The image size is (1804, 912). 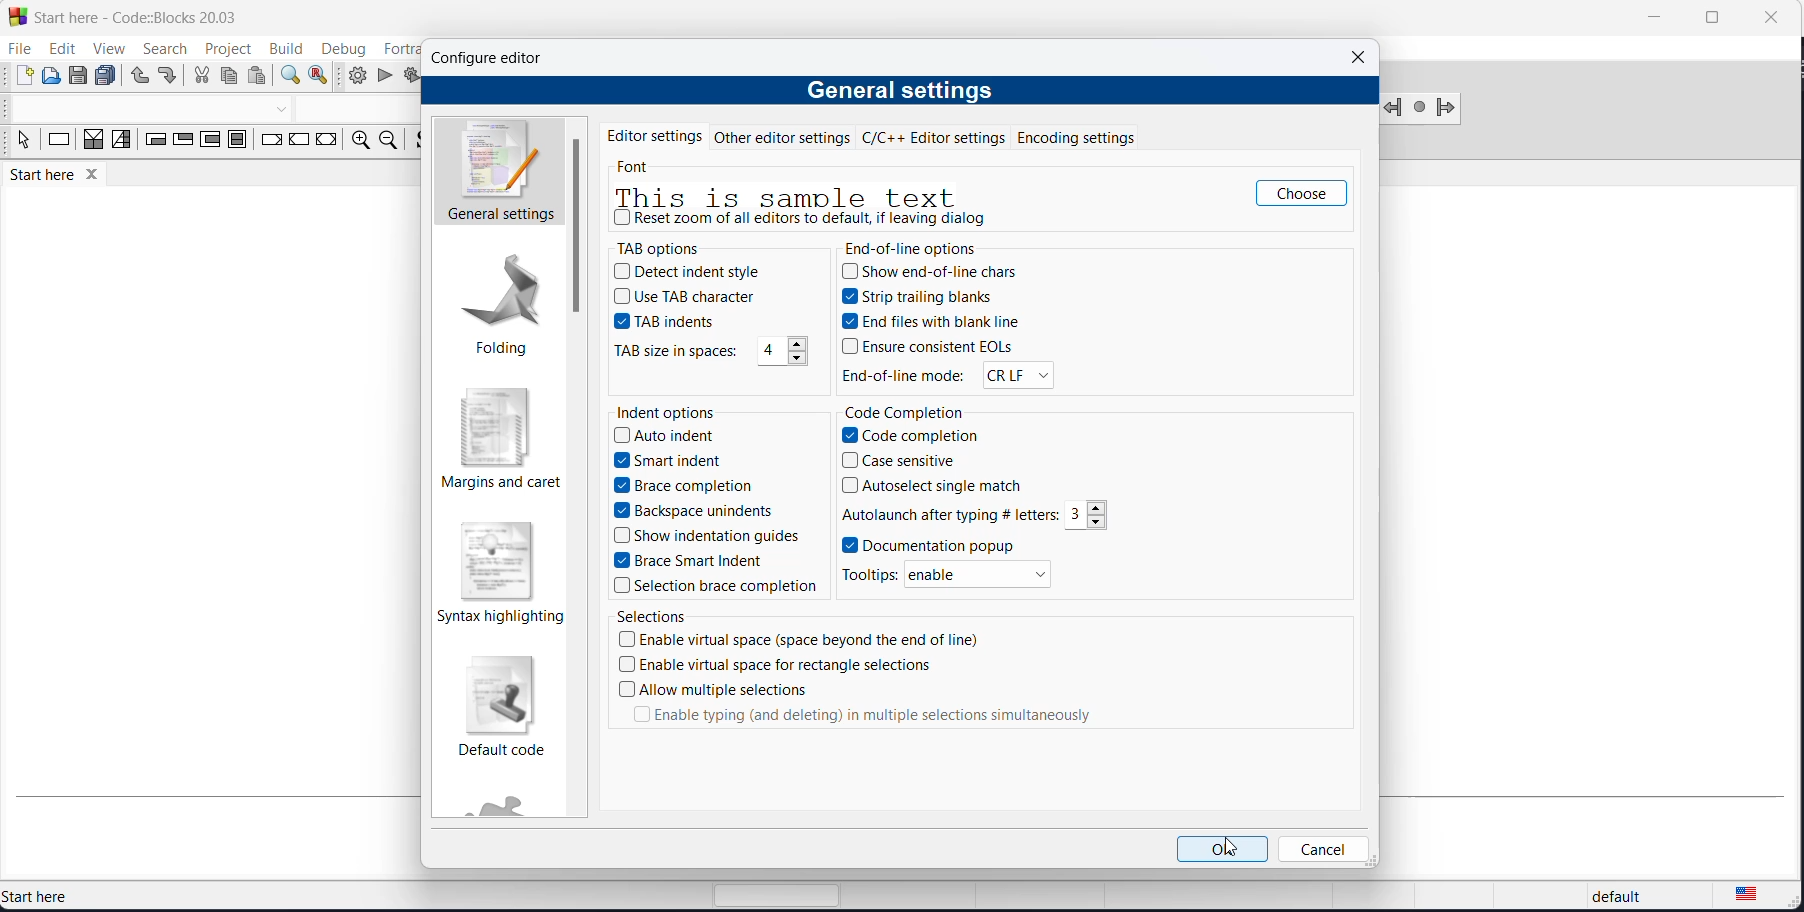 I want to click on choose, so click(x=1301, y=194).